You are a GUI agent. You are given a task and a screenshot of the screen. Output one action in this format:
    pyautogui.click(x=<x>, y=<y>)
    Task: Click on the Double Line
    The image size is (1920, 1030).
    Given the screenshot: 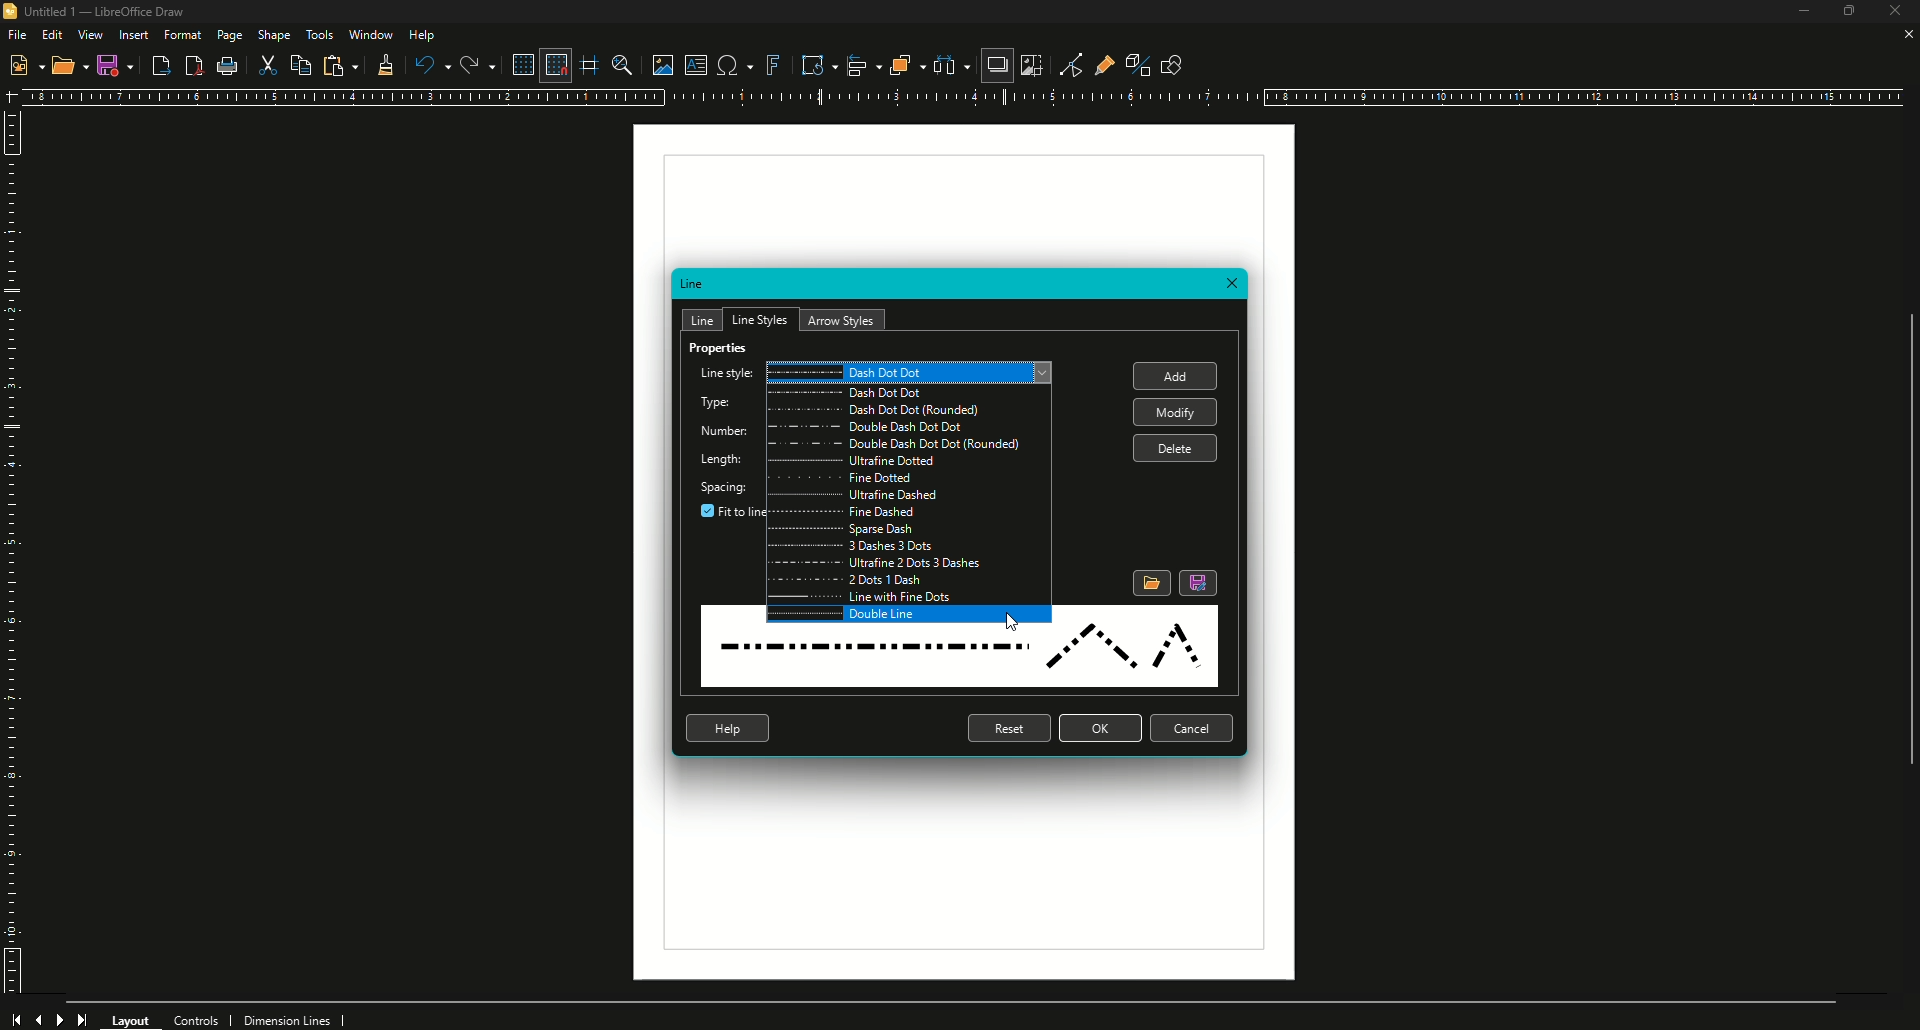 What is the action you would take?
    pyautogui.click(x=910, y=615)
    